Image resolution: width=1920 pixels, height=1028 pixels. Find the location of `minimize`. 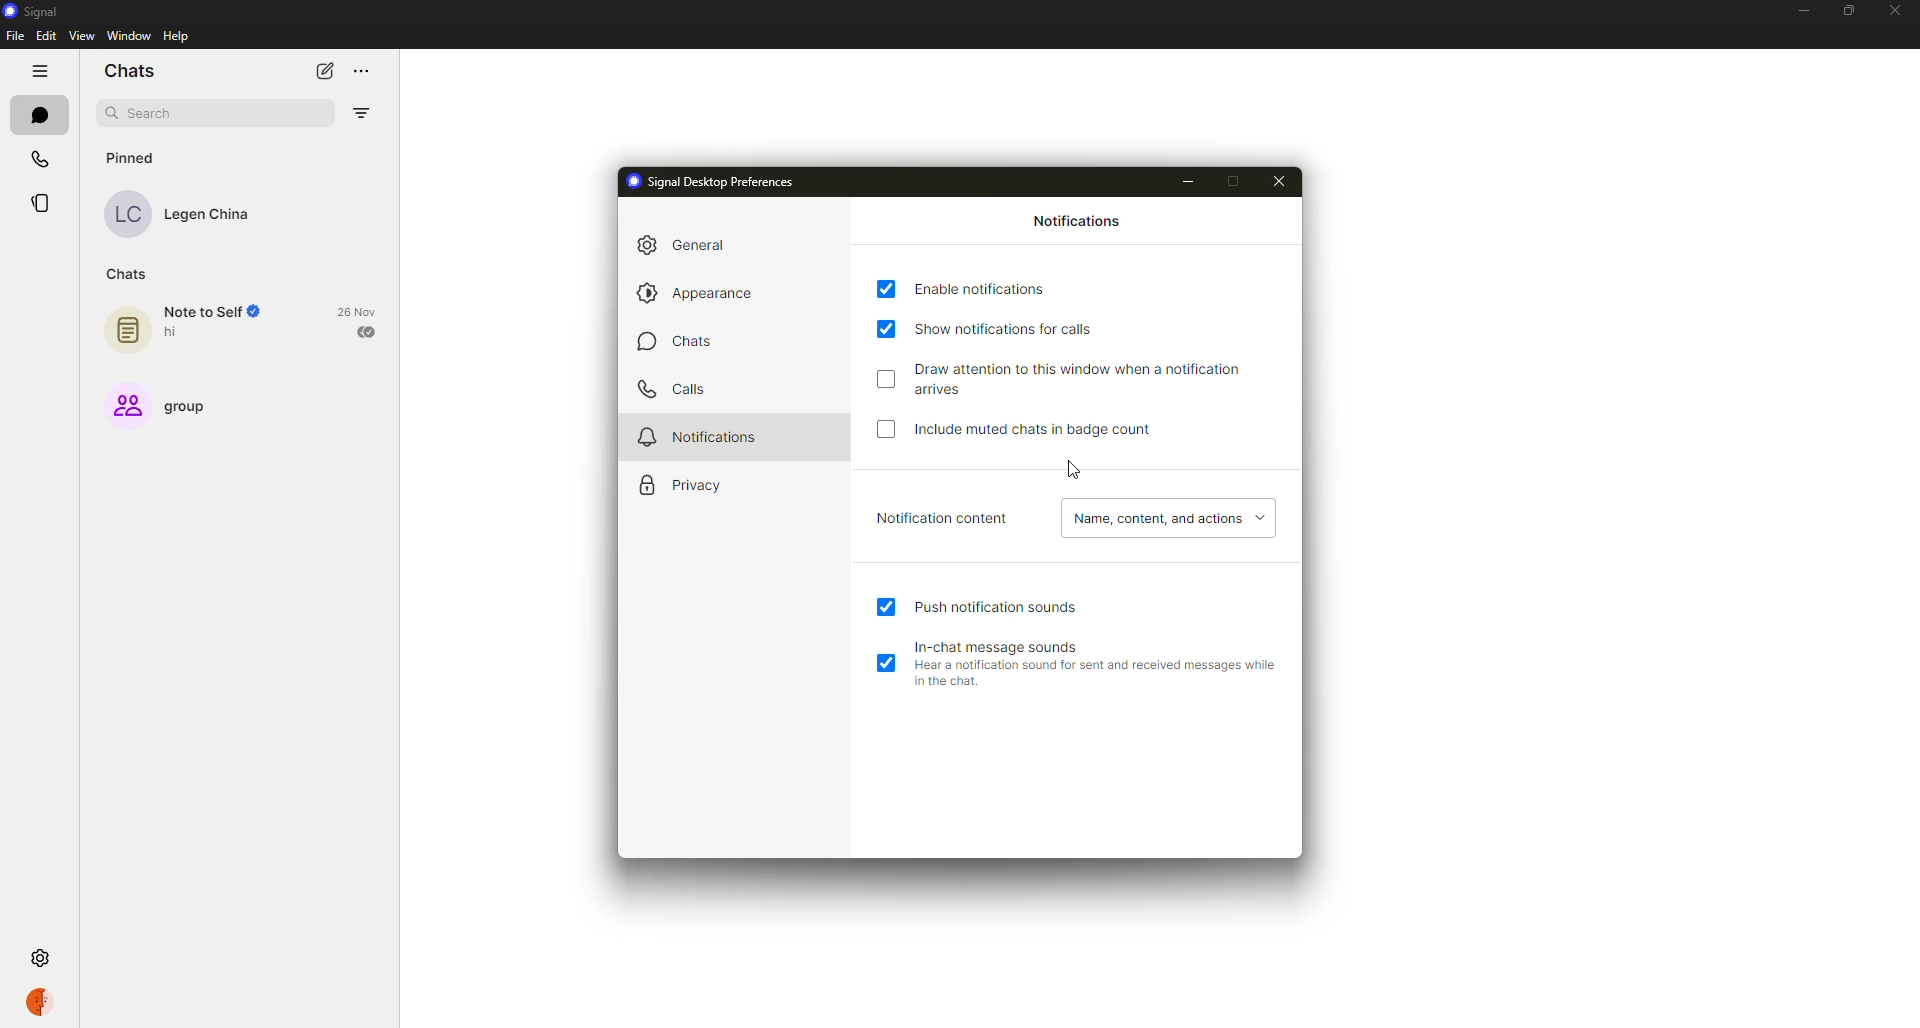

minimize is located at coordinates (1189, 178).